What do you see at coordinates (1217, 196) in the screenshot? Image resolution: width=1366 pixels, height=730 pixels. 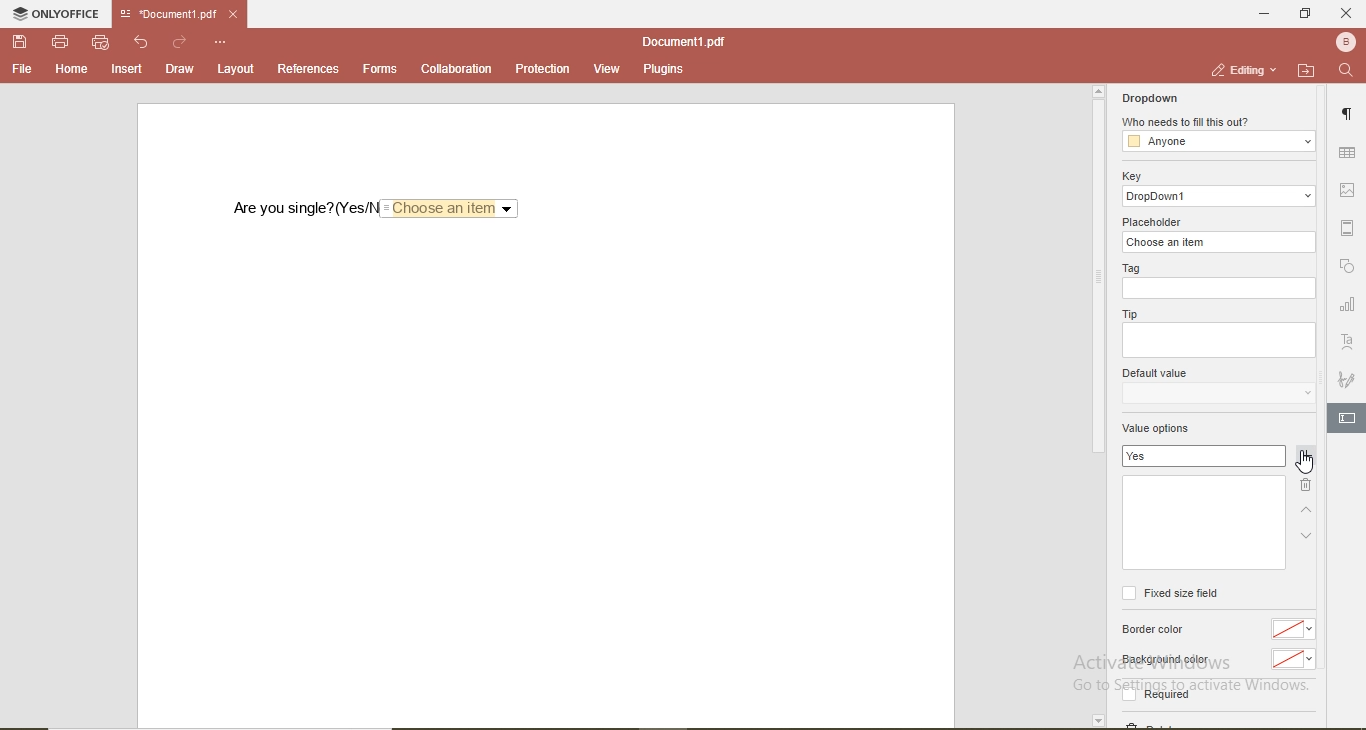 I see `dropdowm1` at bounding box center [1217, 196].